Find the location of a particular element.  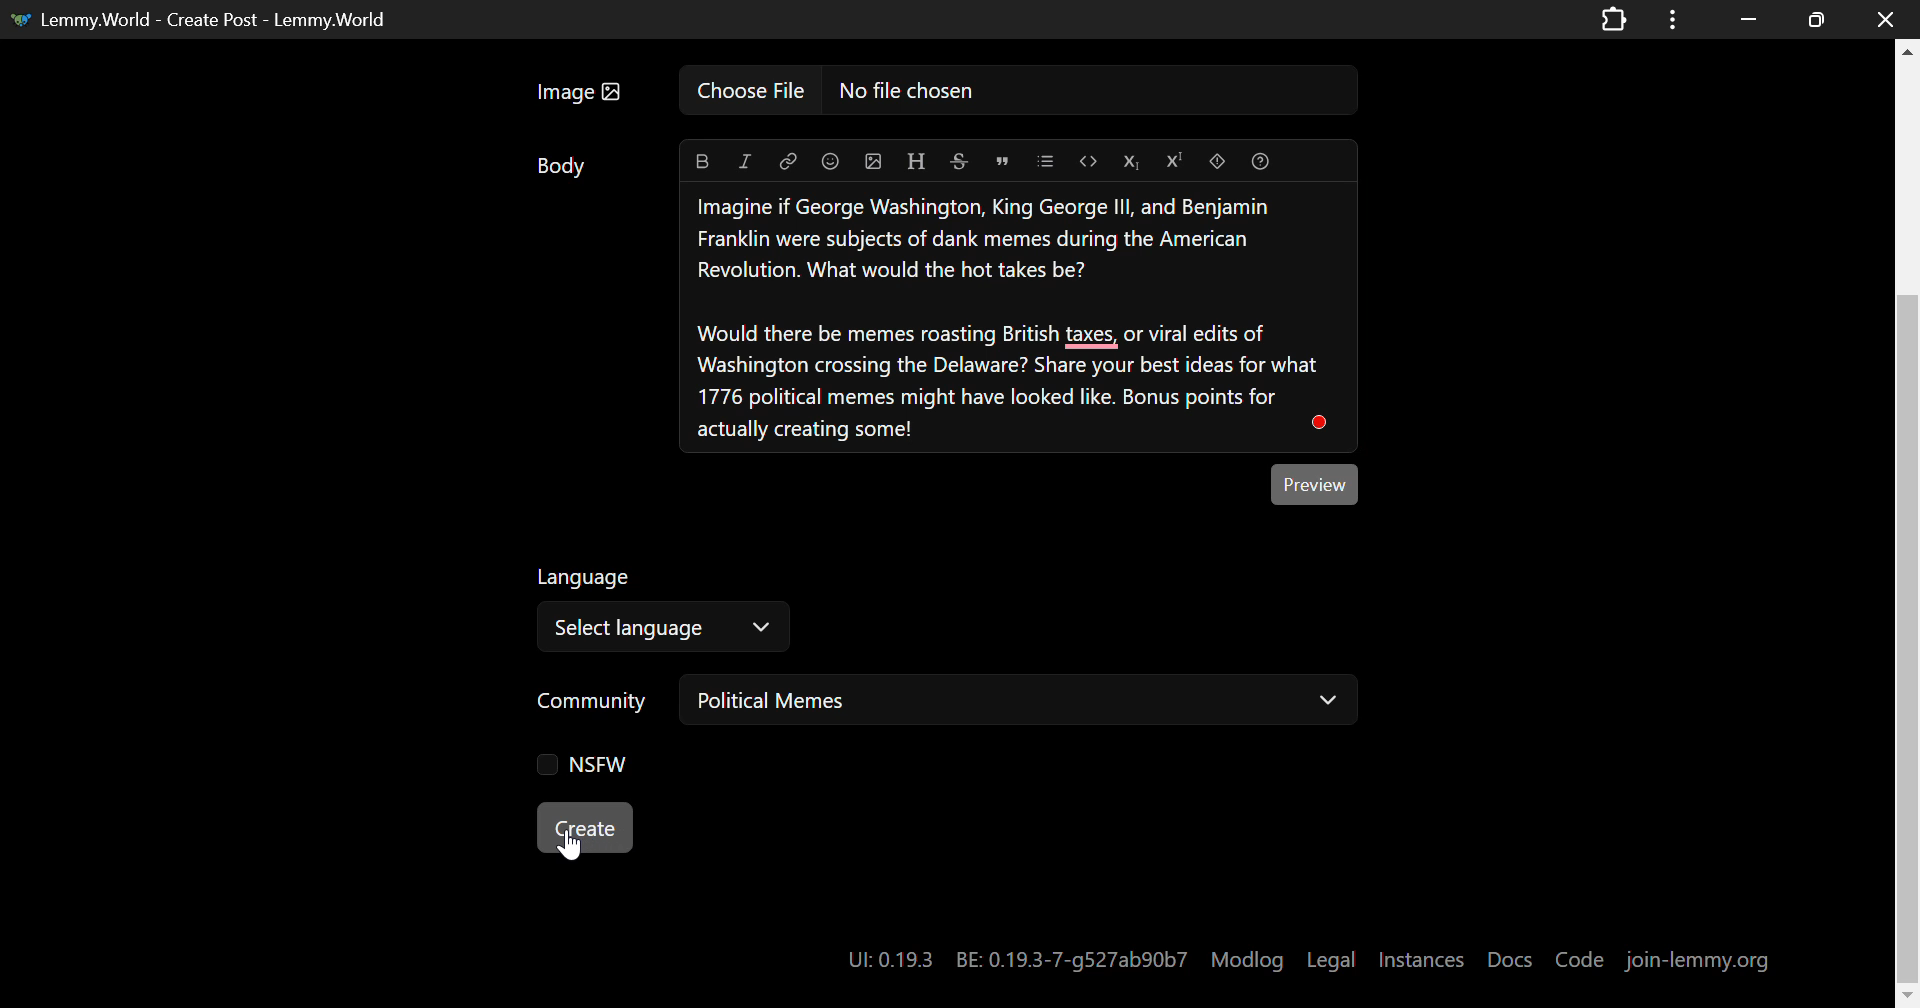

Insert Image is located at coordinates (874, 161).